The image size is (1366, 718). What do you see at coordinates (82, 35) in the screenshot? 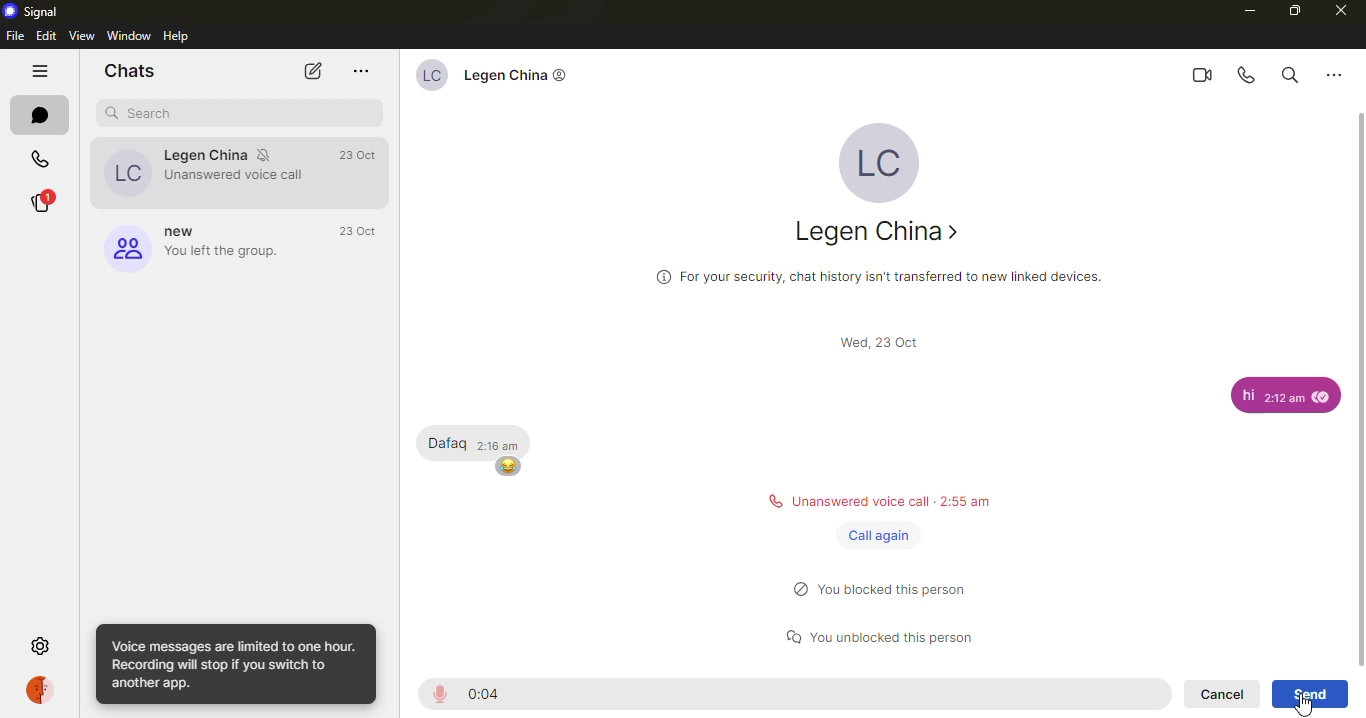
I see `view` at bounding box center [82, 35].